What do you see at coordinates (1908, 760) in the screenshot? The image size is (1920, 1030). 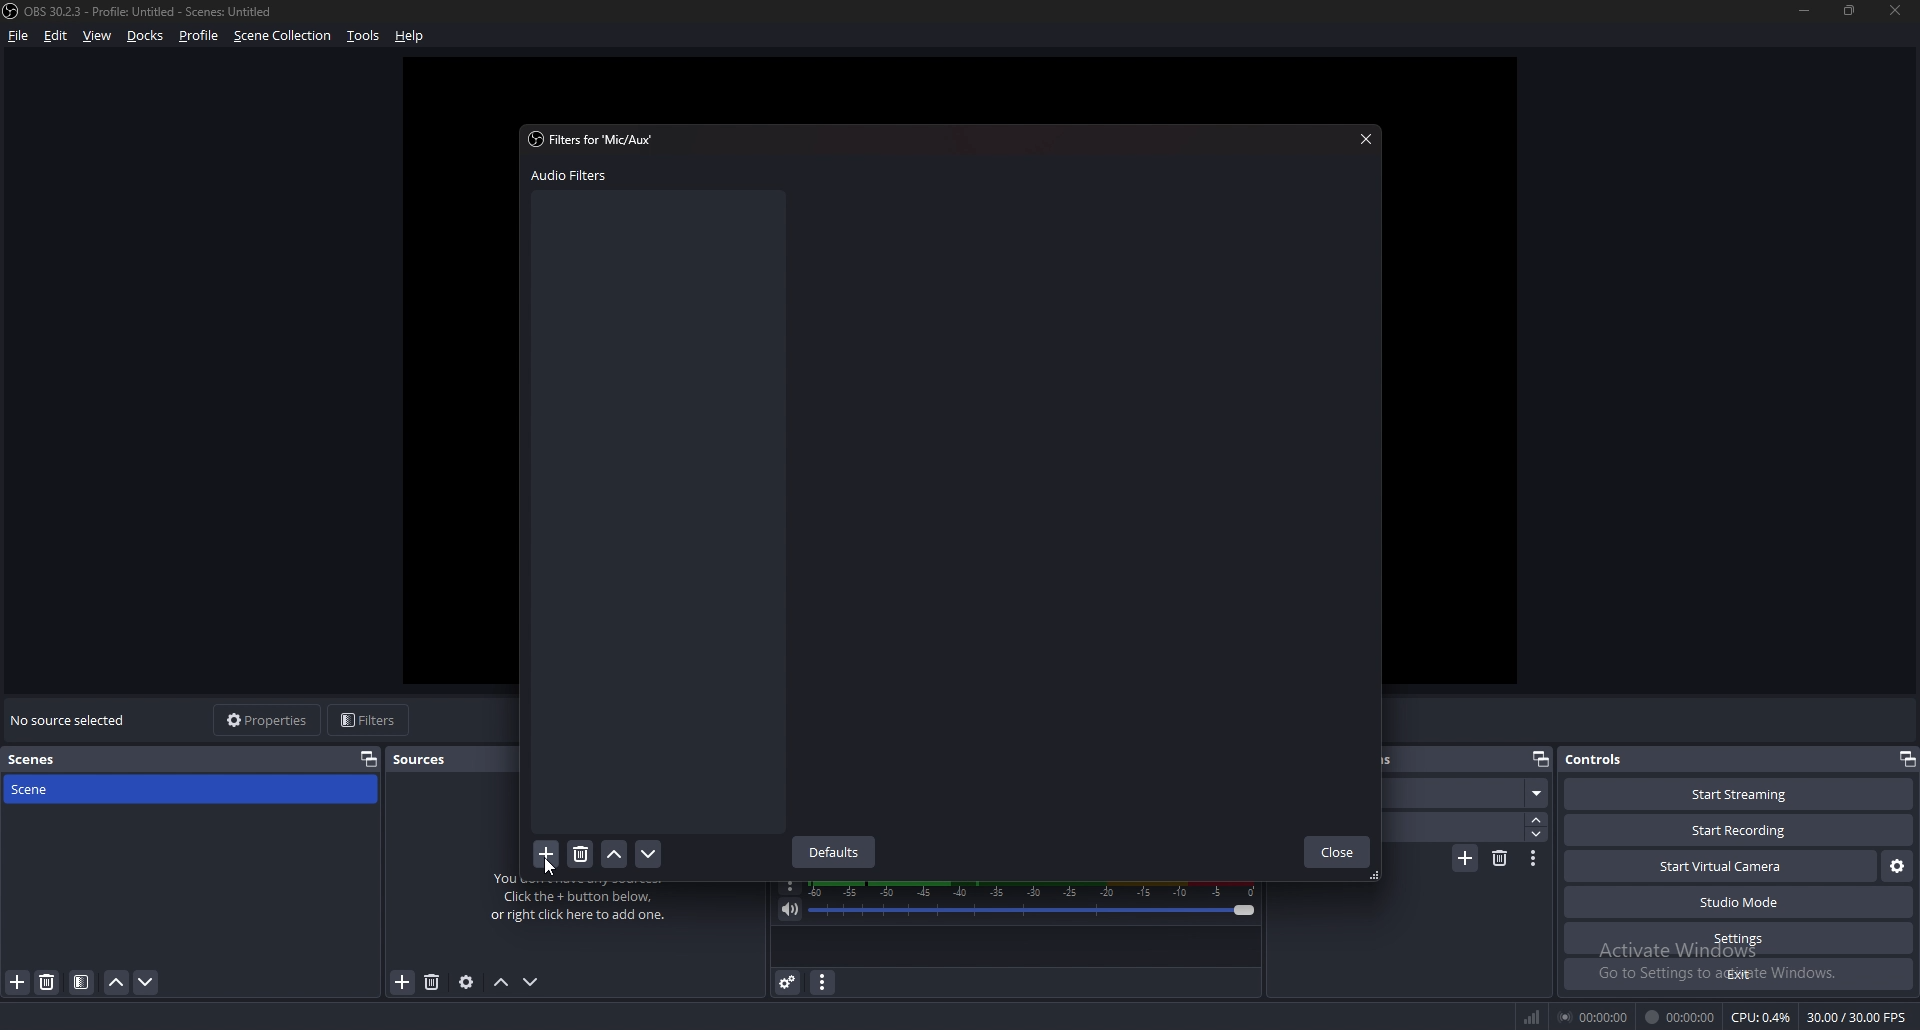 I see `pop out` at bounding box center [1908, 760].